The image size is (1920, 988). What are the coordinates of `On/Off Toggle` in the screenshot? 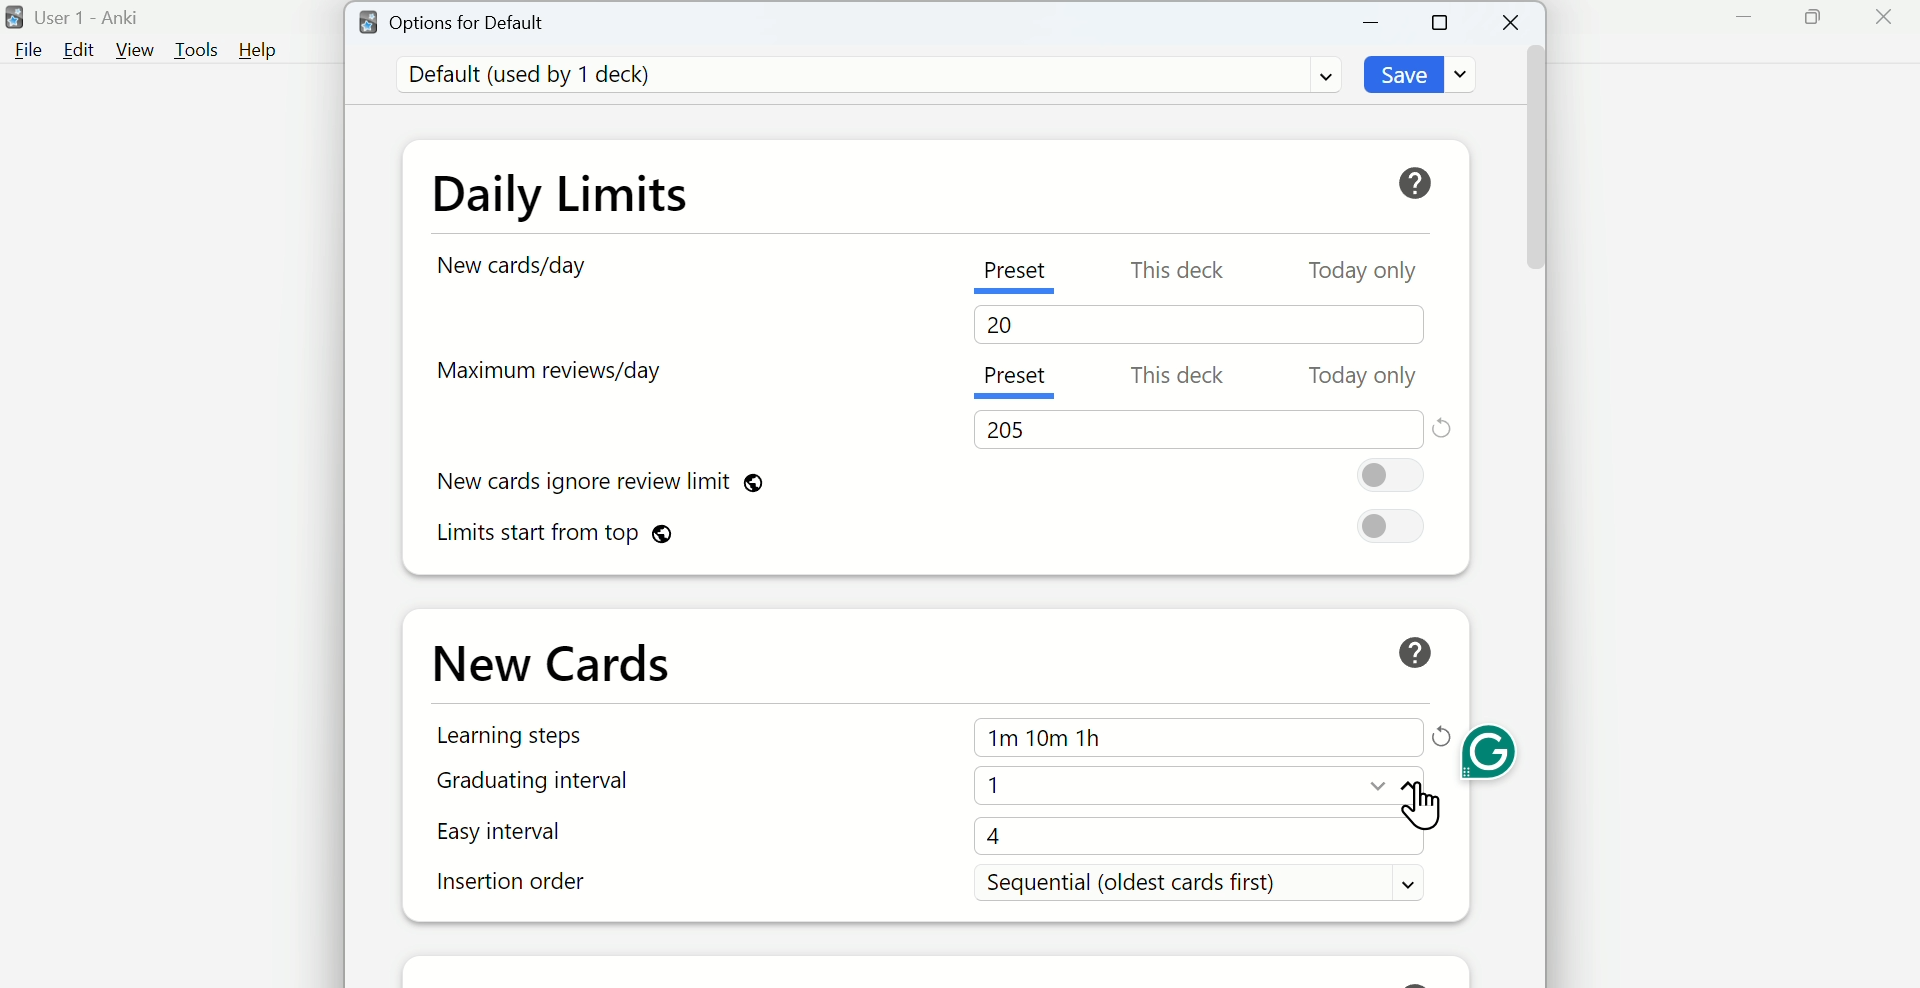 It's located at (1396, 476).